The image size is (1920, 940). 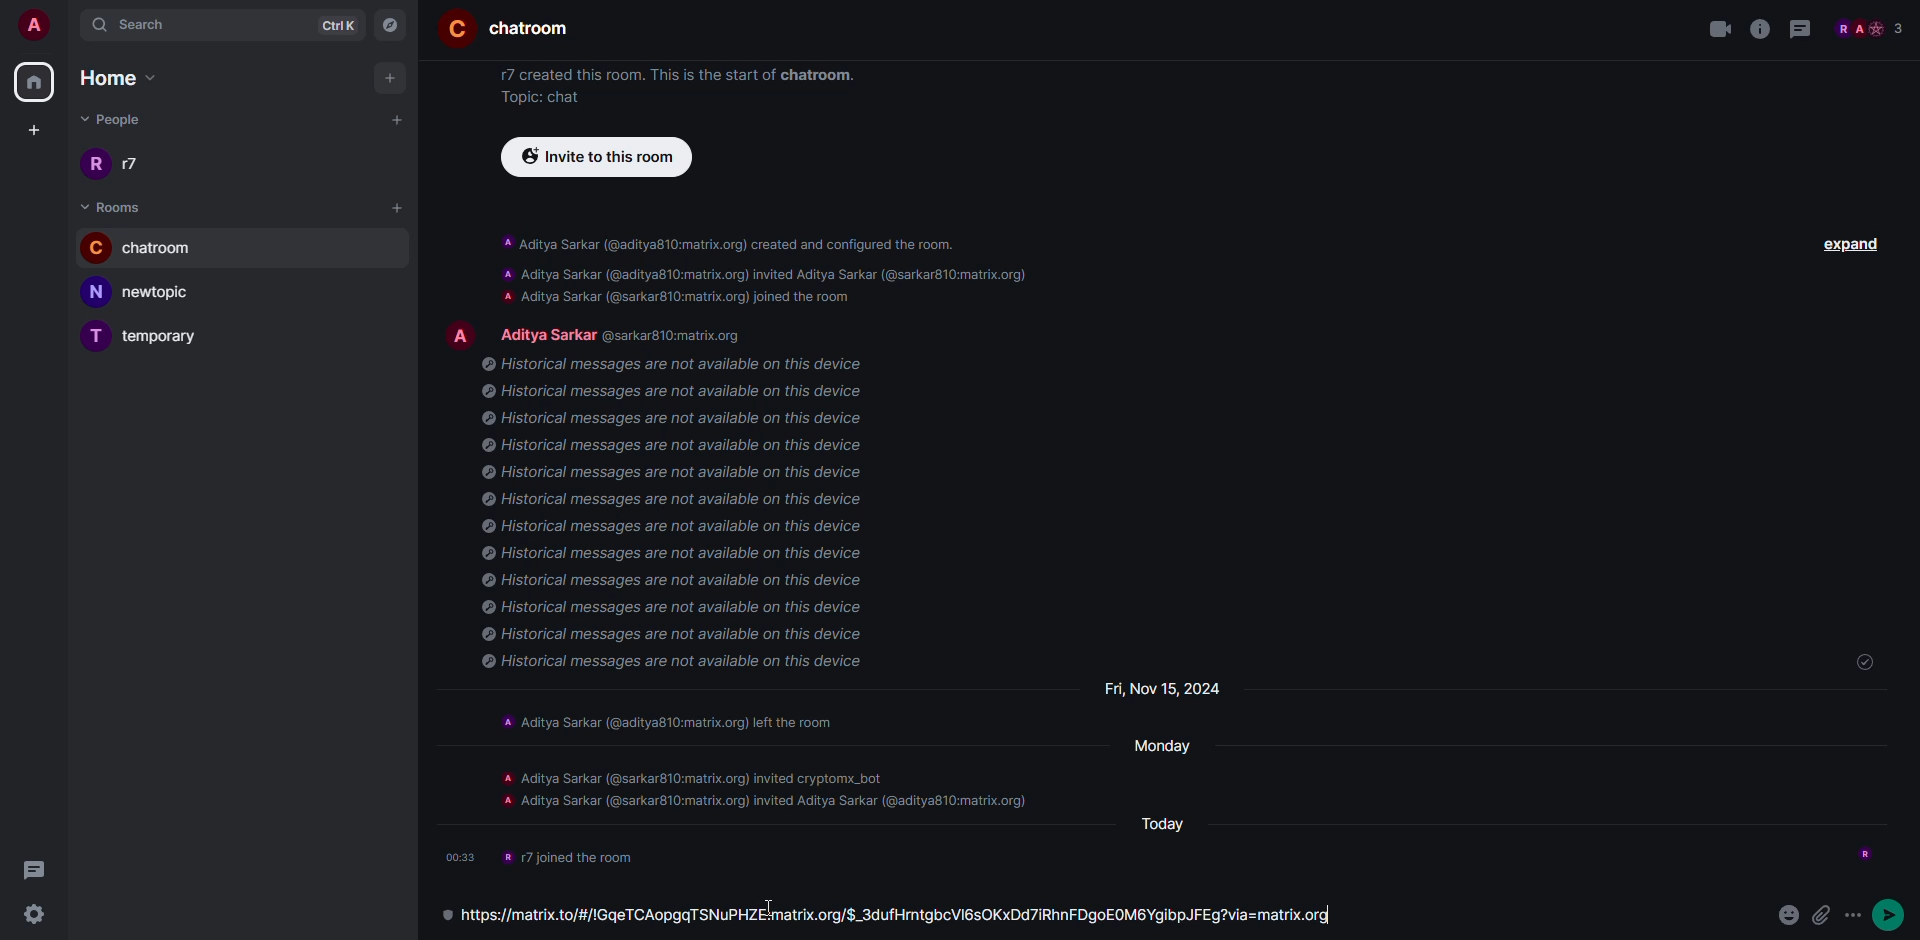 I want to click on threads, so click(x=33, y=869).